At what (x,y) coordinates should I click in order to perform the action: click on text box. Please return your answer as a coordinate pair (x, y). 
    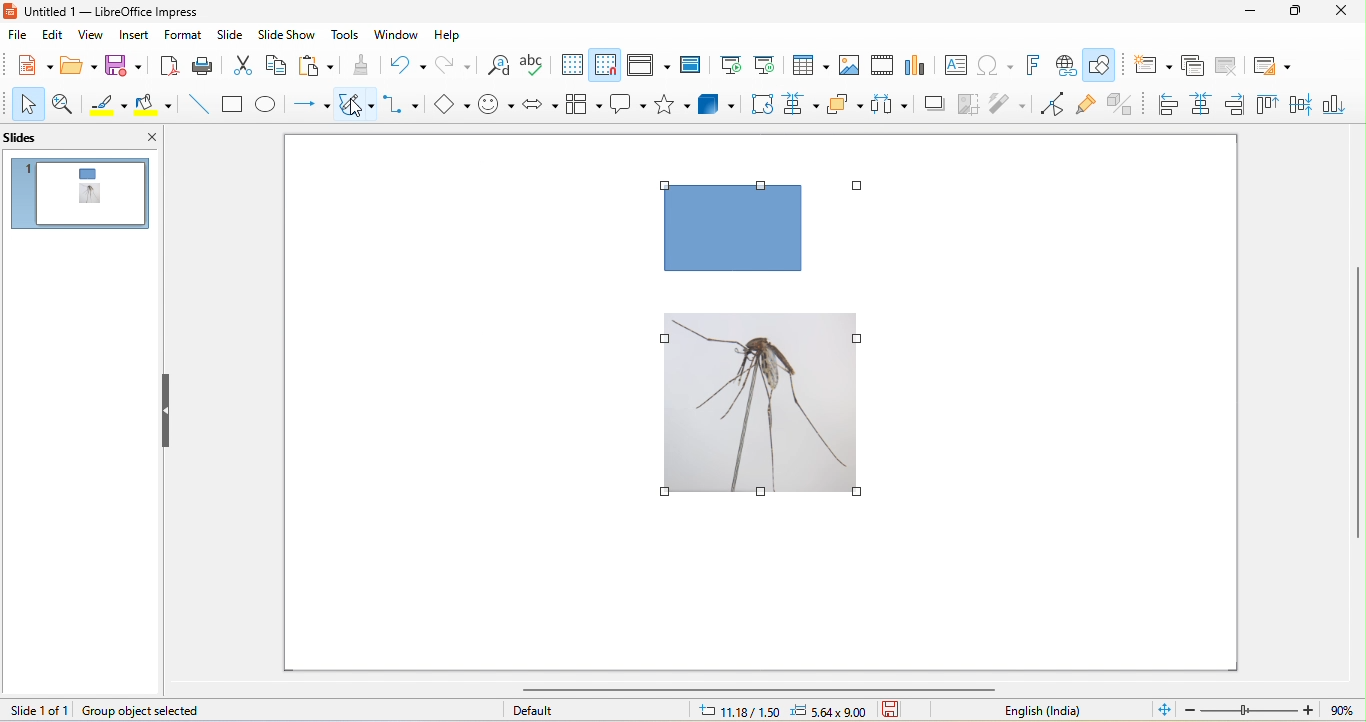
    Looking at the image, I should click on (954, 65).